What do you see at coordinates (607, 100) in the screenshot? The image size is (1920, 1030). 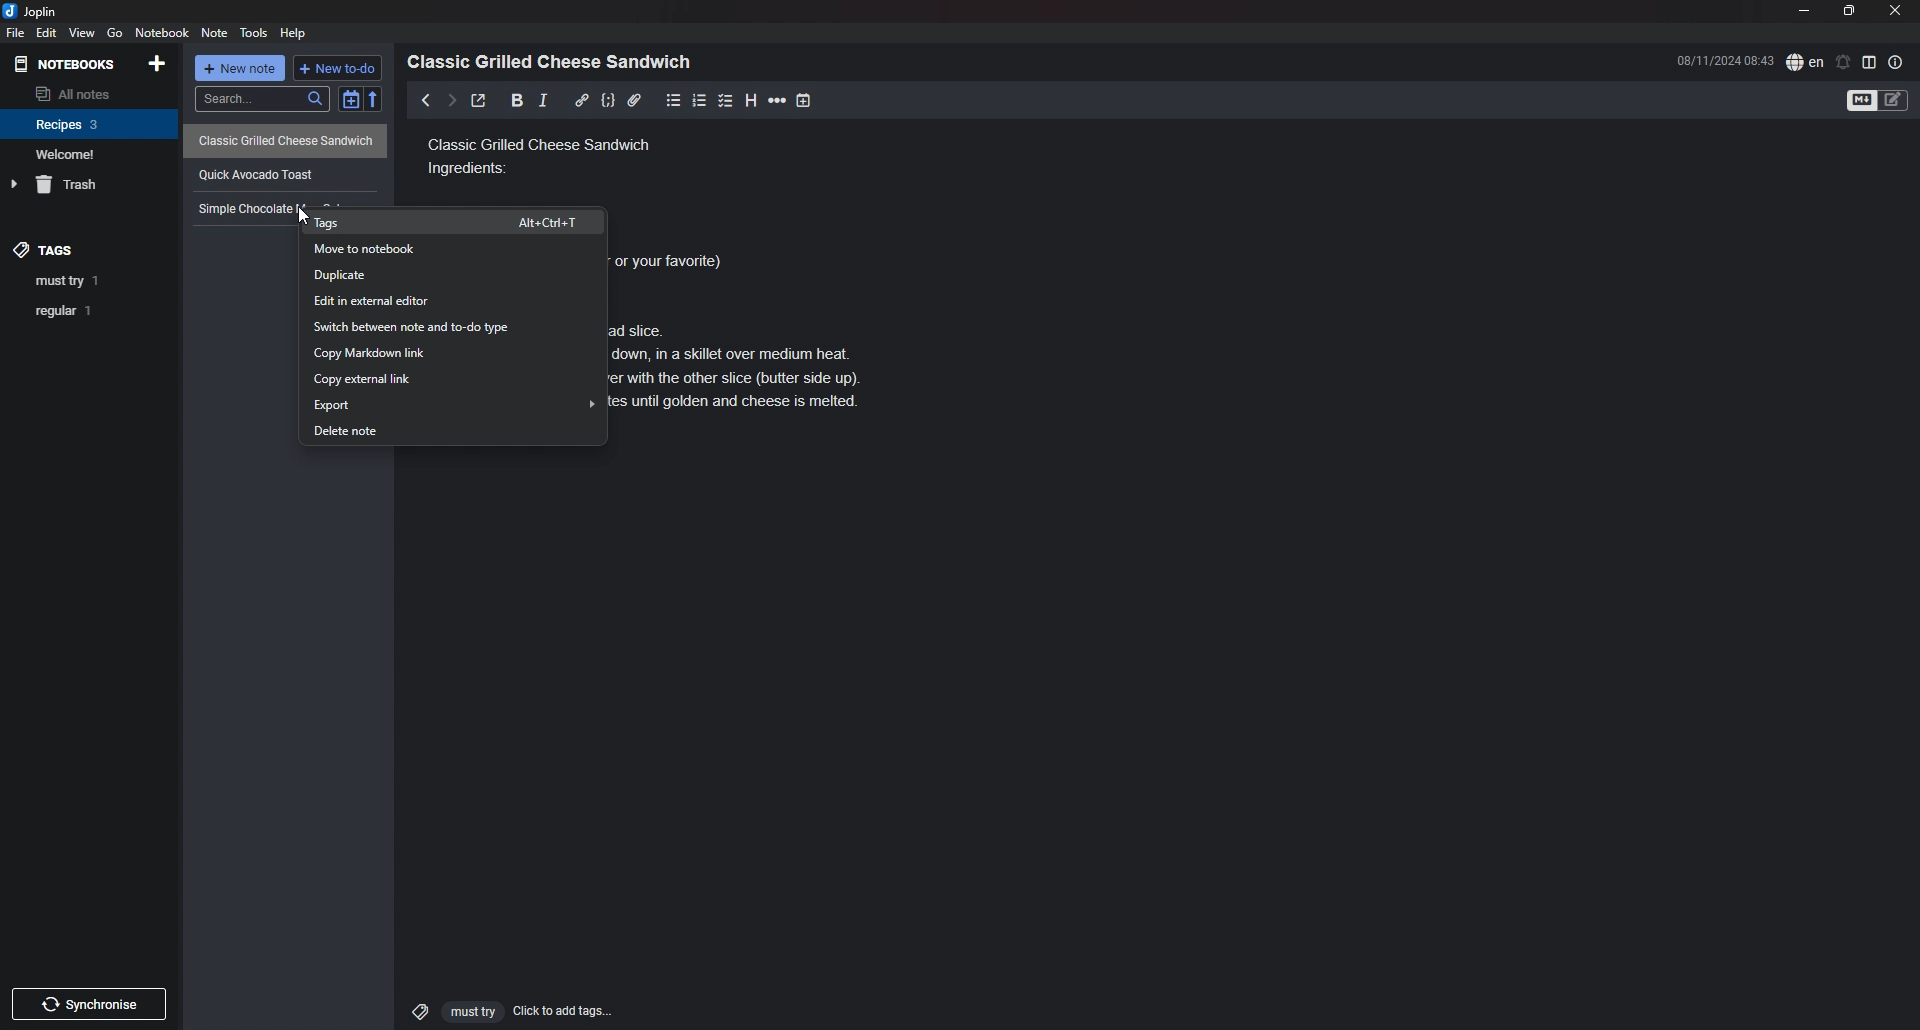 I see `code` at bounding box center [607, 100].